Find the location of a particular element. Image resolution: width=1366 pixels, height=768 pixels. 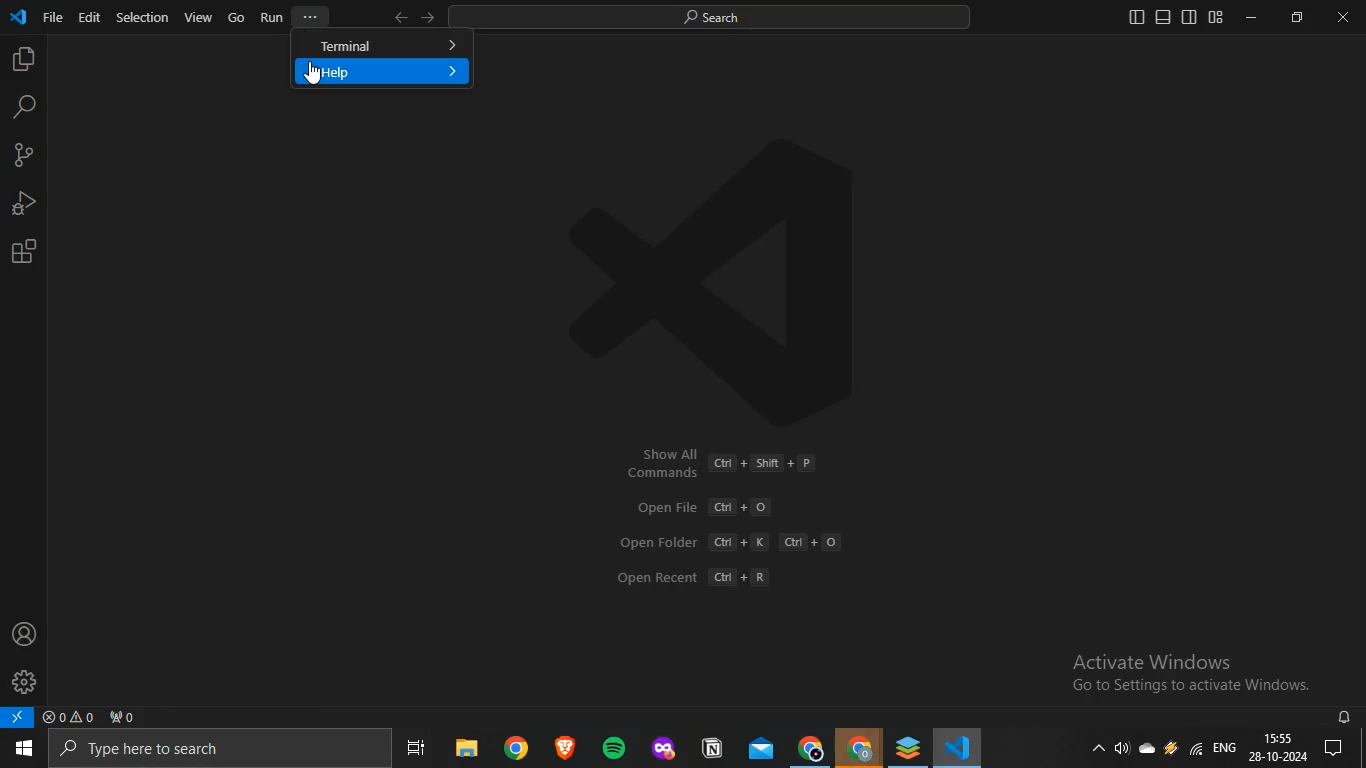

notion is located at coordinates (711, 748).